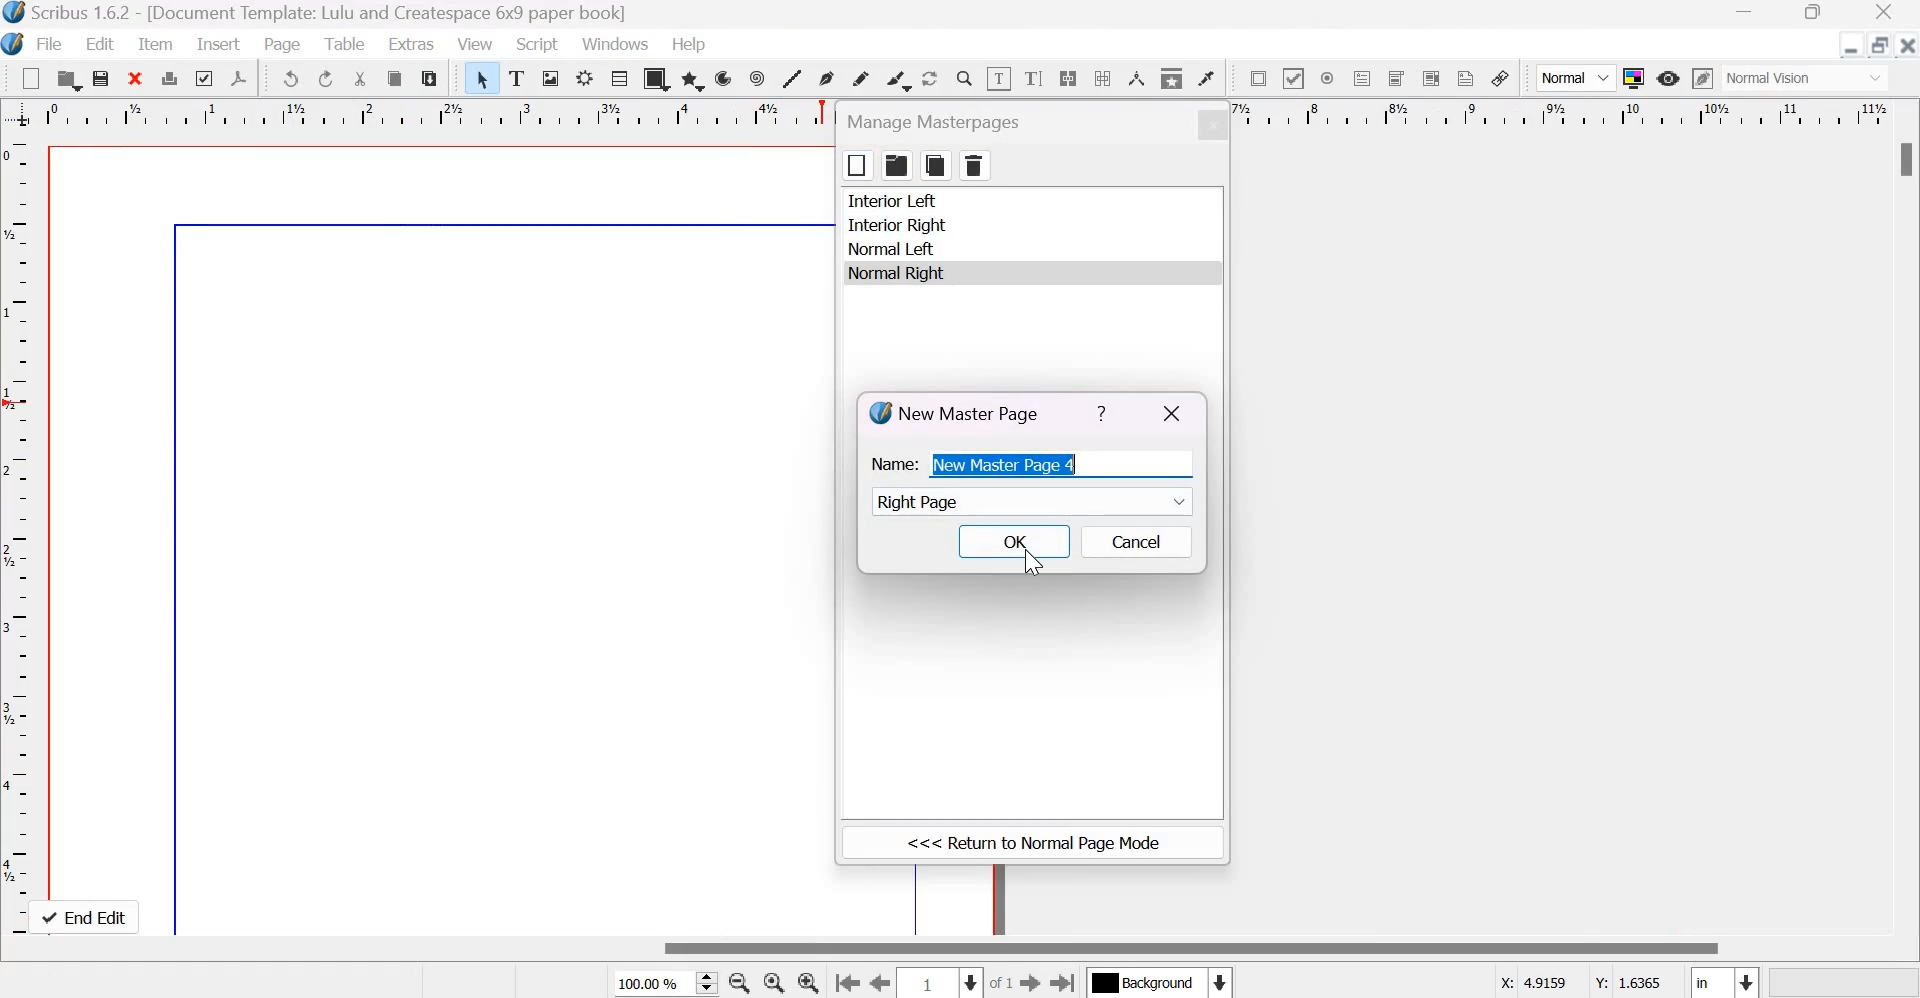 The width and height of the screenshot is (1920, 998). I want to click on Text annotation, so click(1465, 78).